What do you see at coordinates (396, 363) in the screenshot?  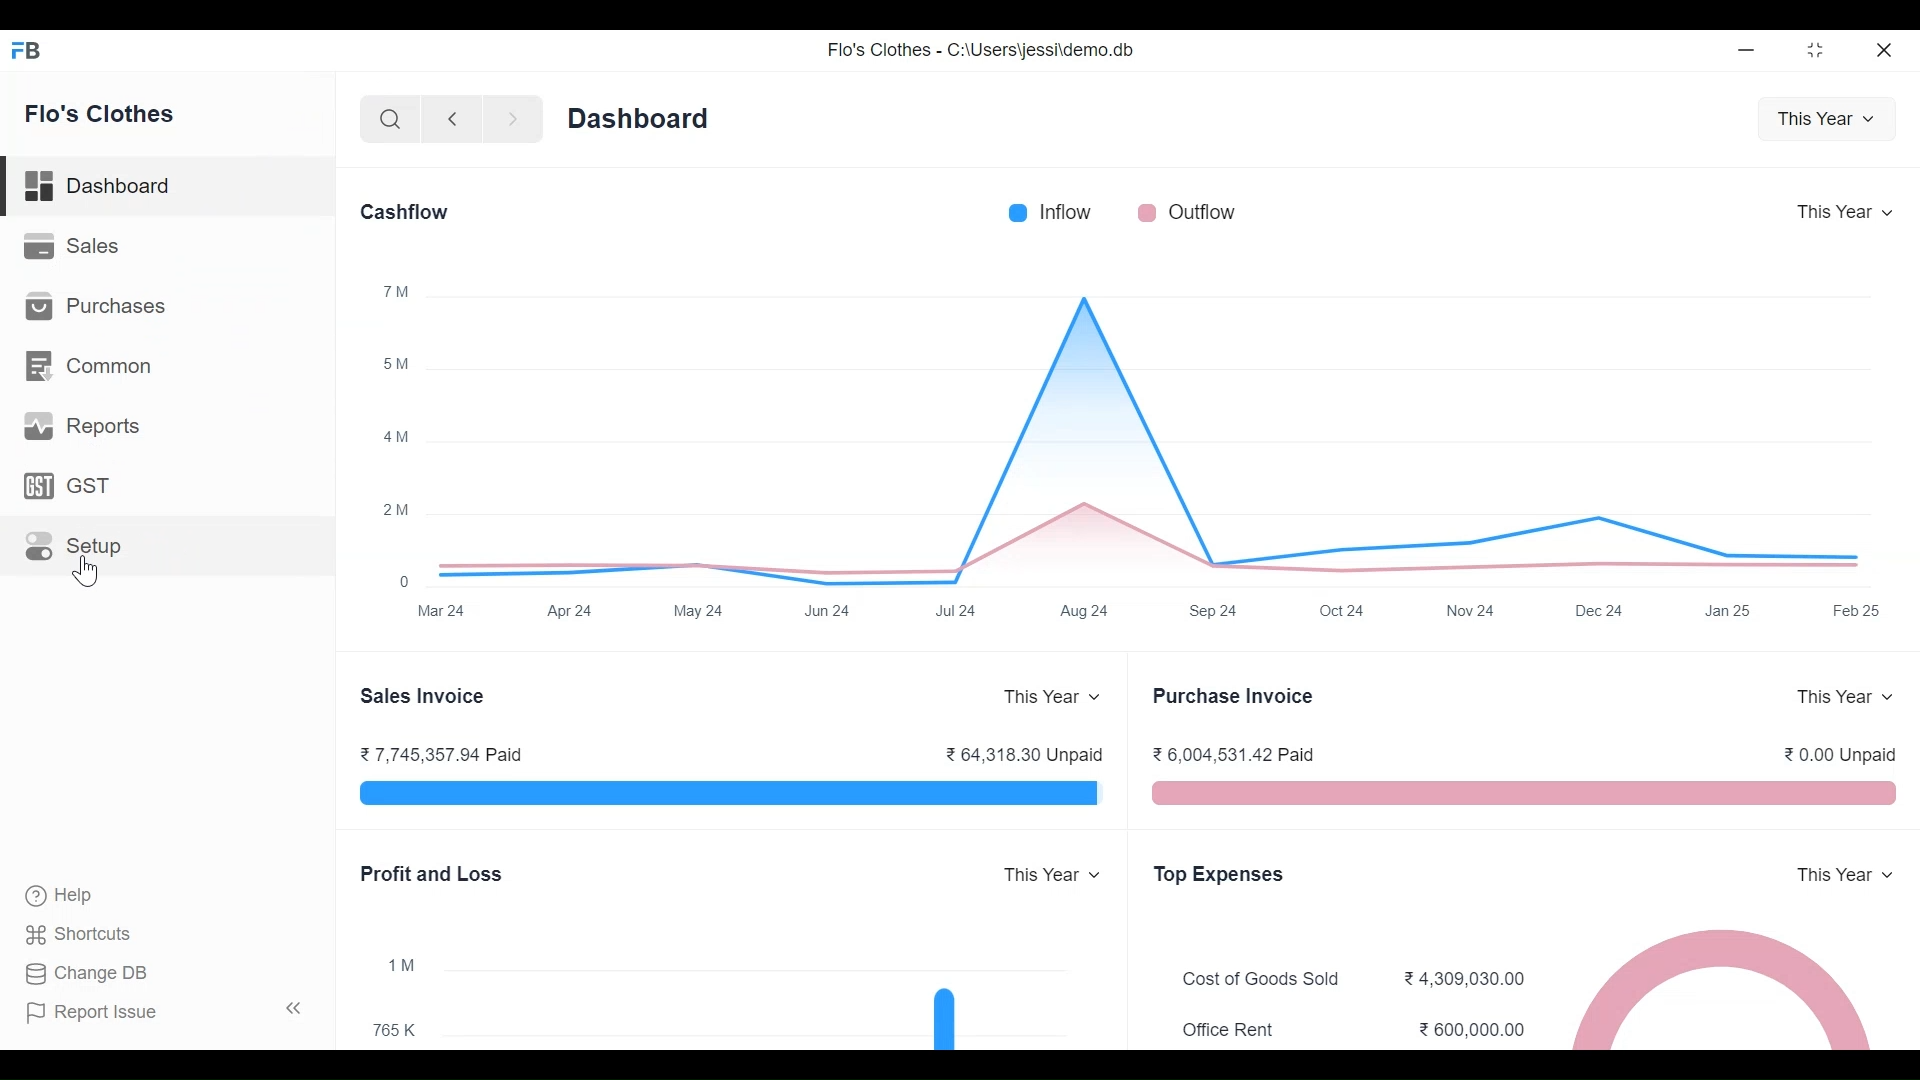 I see `5M` at bounding box center [396, 363].